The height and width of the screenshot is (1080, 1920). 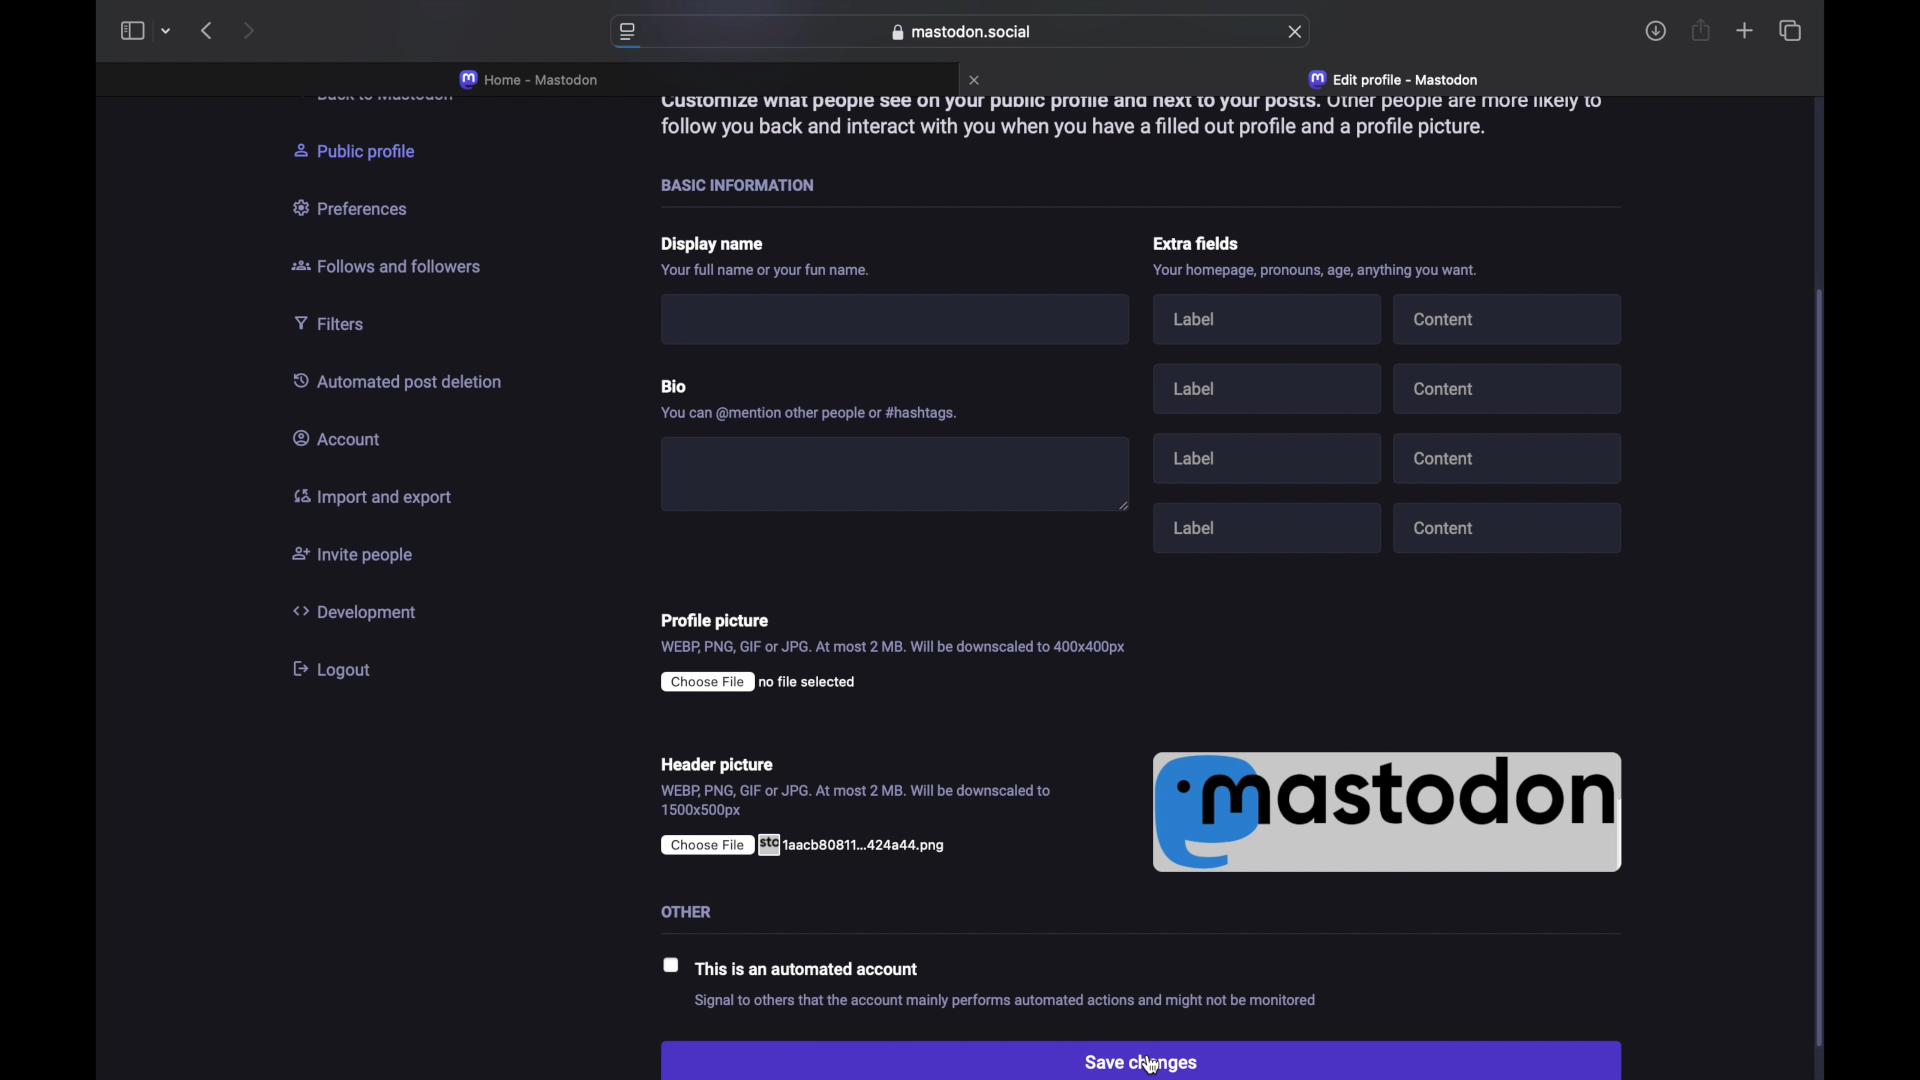 What do you see at coordinates (1296, 32) in the screenshot?
I see `refresh` at bounding box center [1296, 32].